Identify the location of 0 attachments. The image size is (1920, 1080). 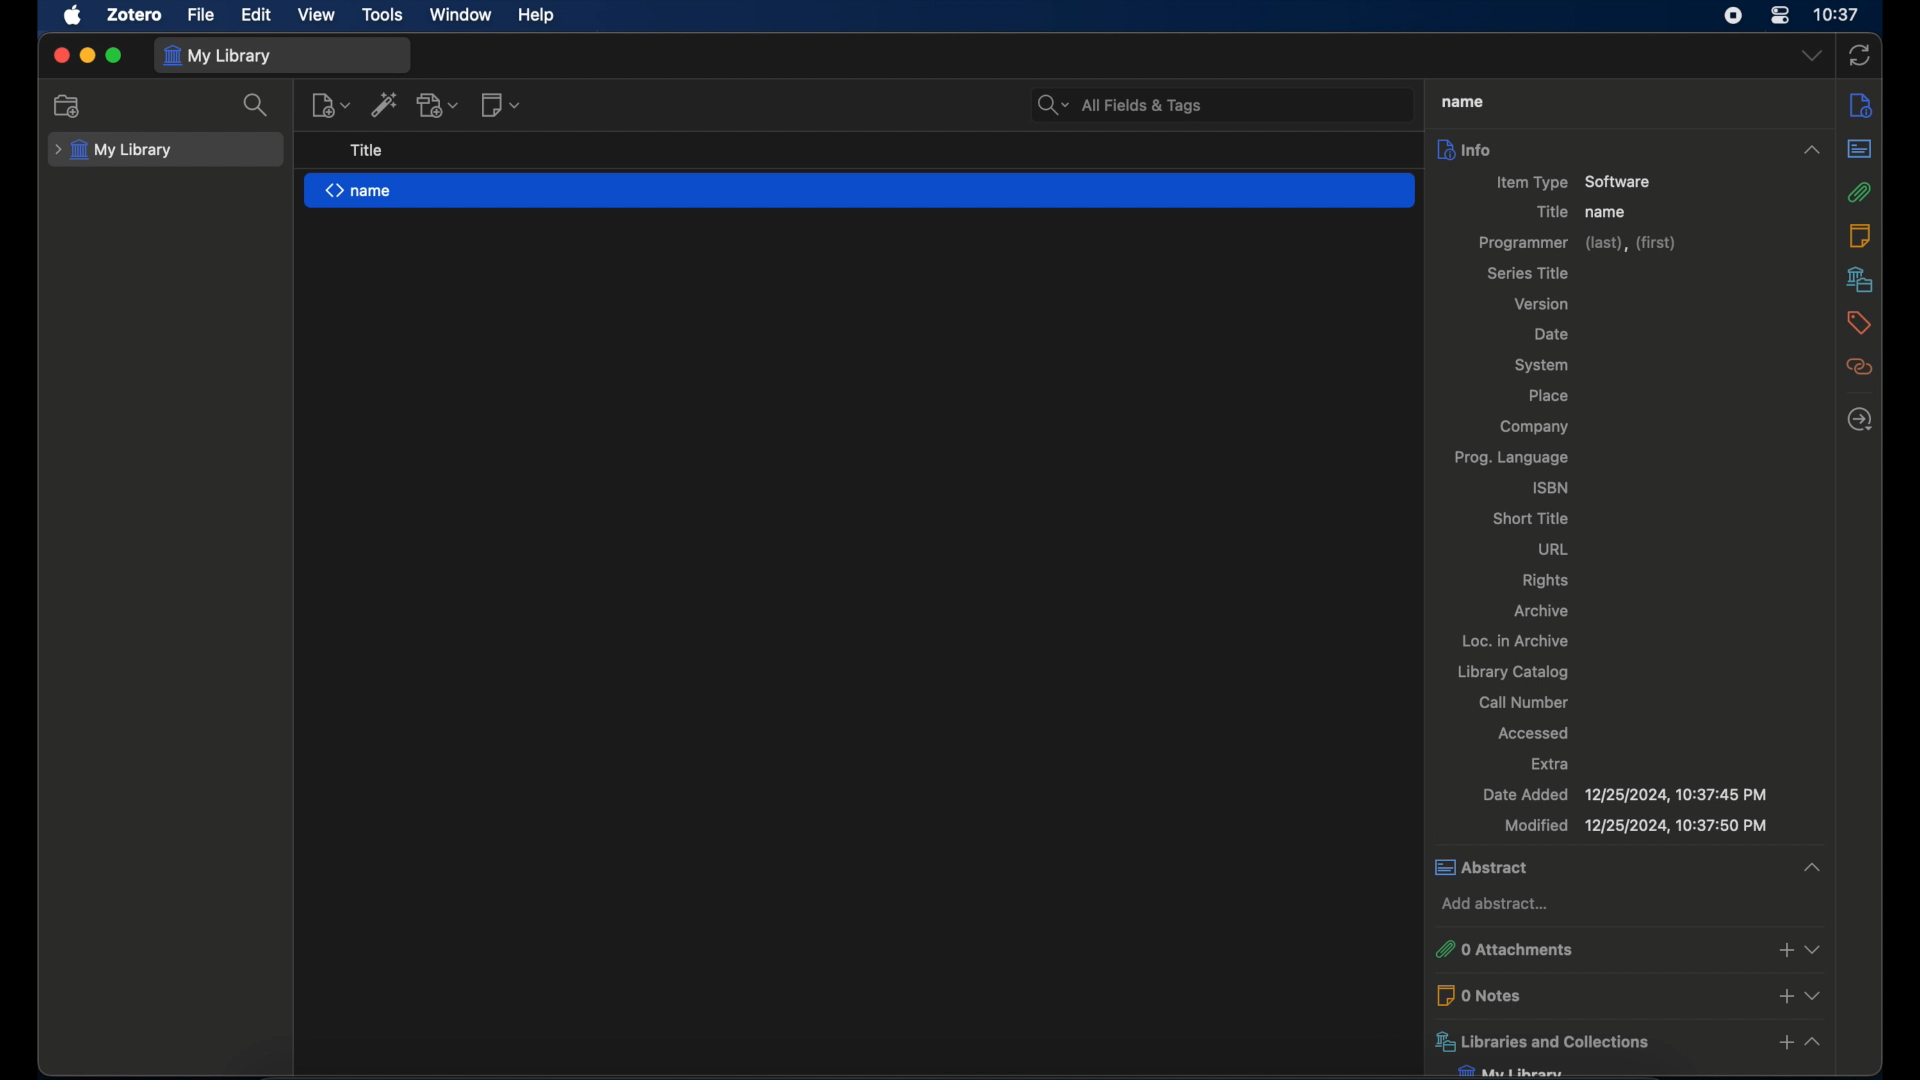
(1596, 947).